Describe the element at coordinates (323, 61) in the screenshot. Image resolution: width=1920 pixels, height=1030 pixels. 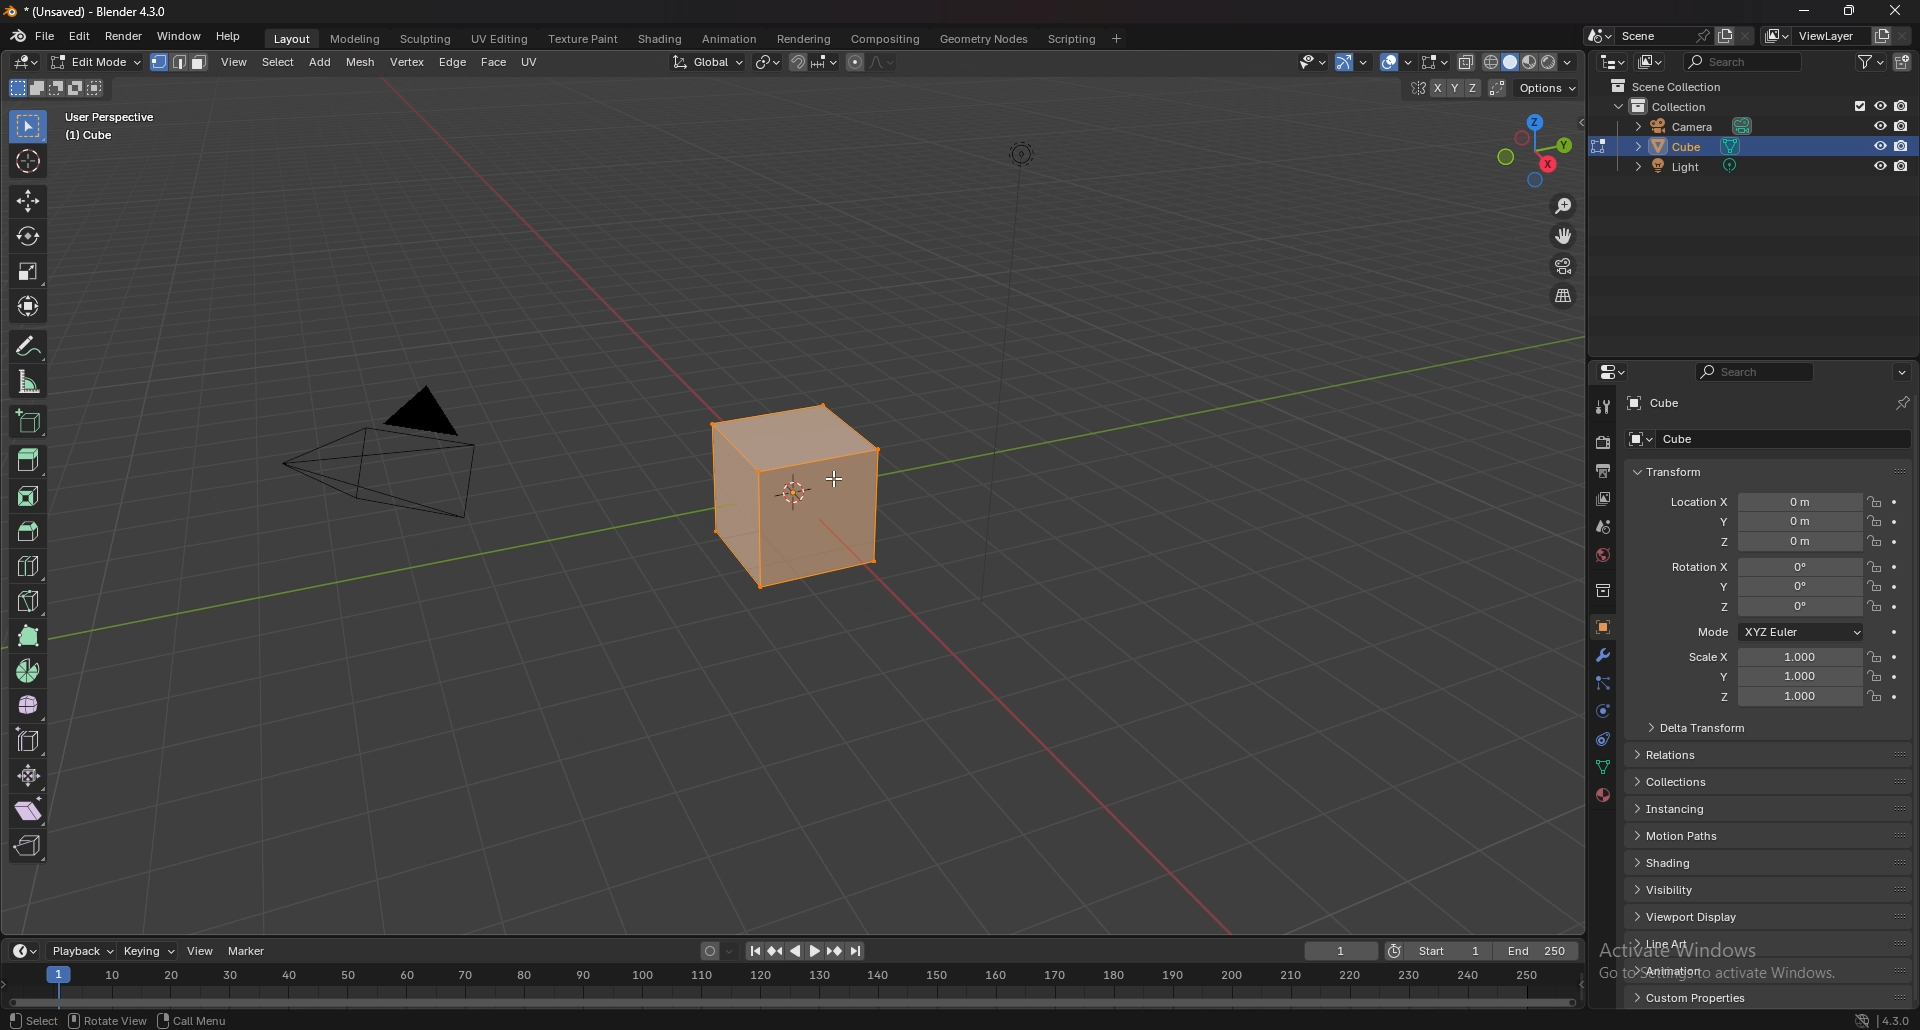
I see `add` at that location.